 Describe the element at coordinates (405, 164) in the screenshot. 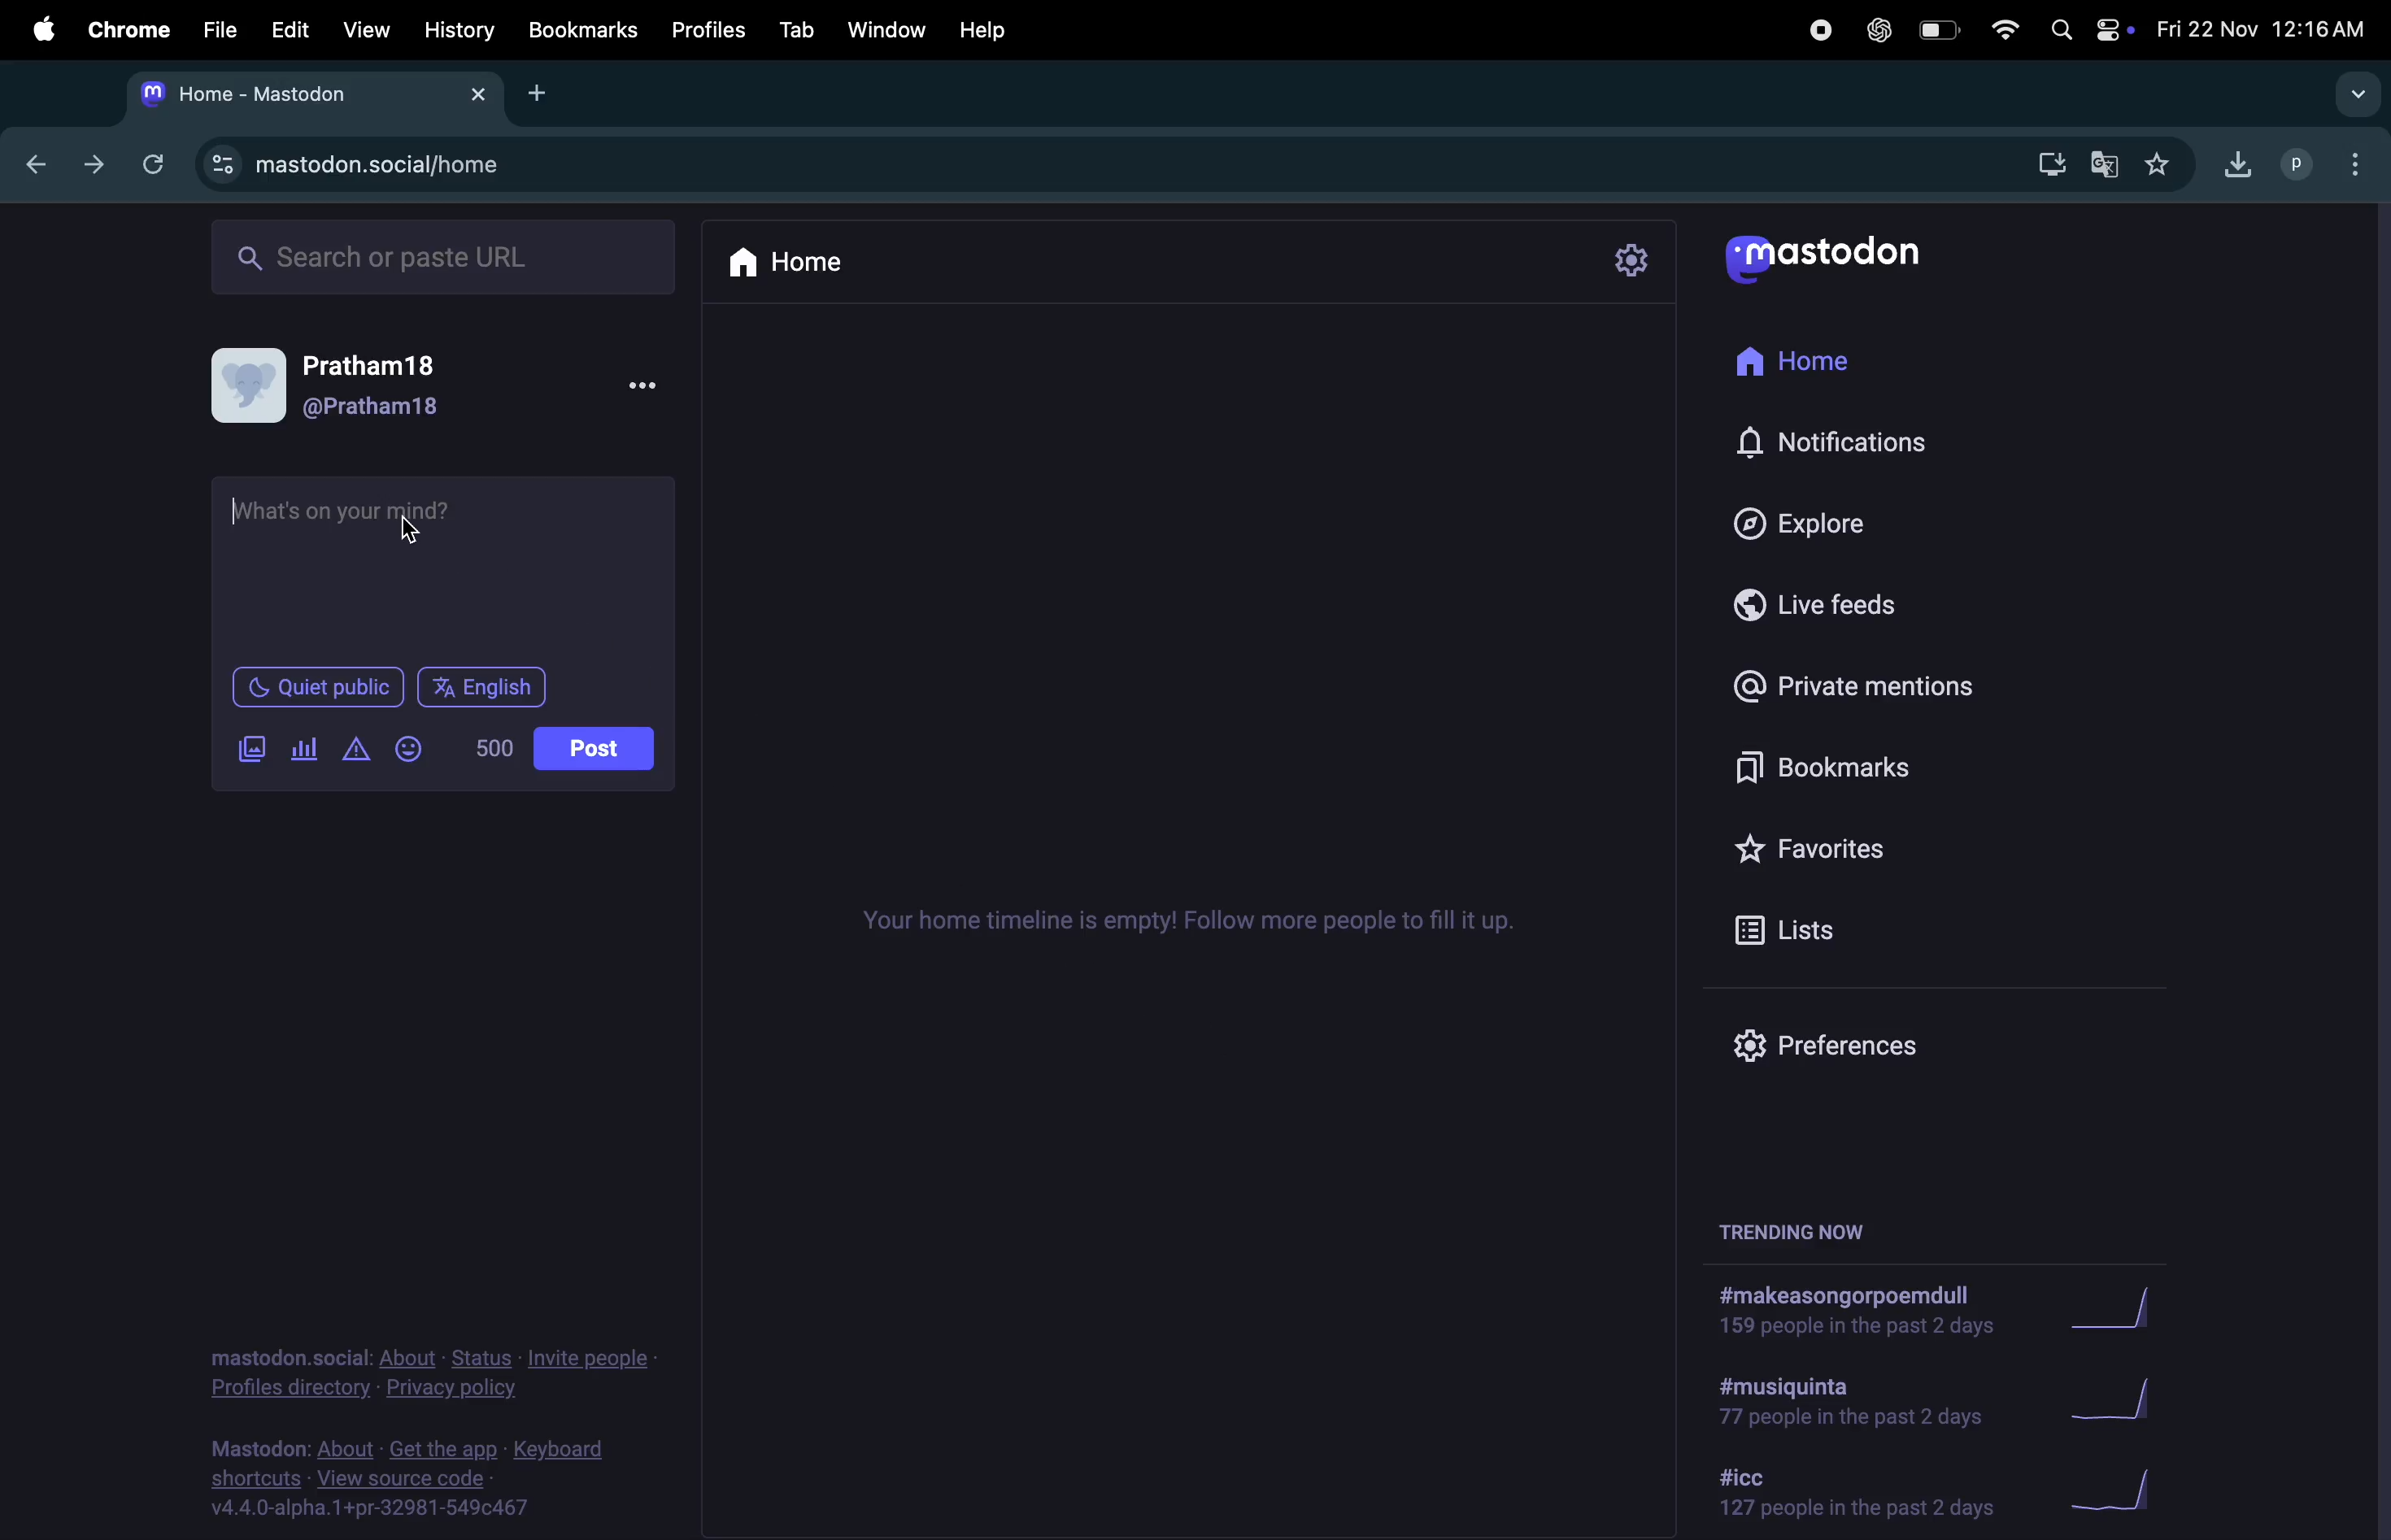

I see `mastodon url` at that location.